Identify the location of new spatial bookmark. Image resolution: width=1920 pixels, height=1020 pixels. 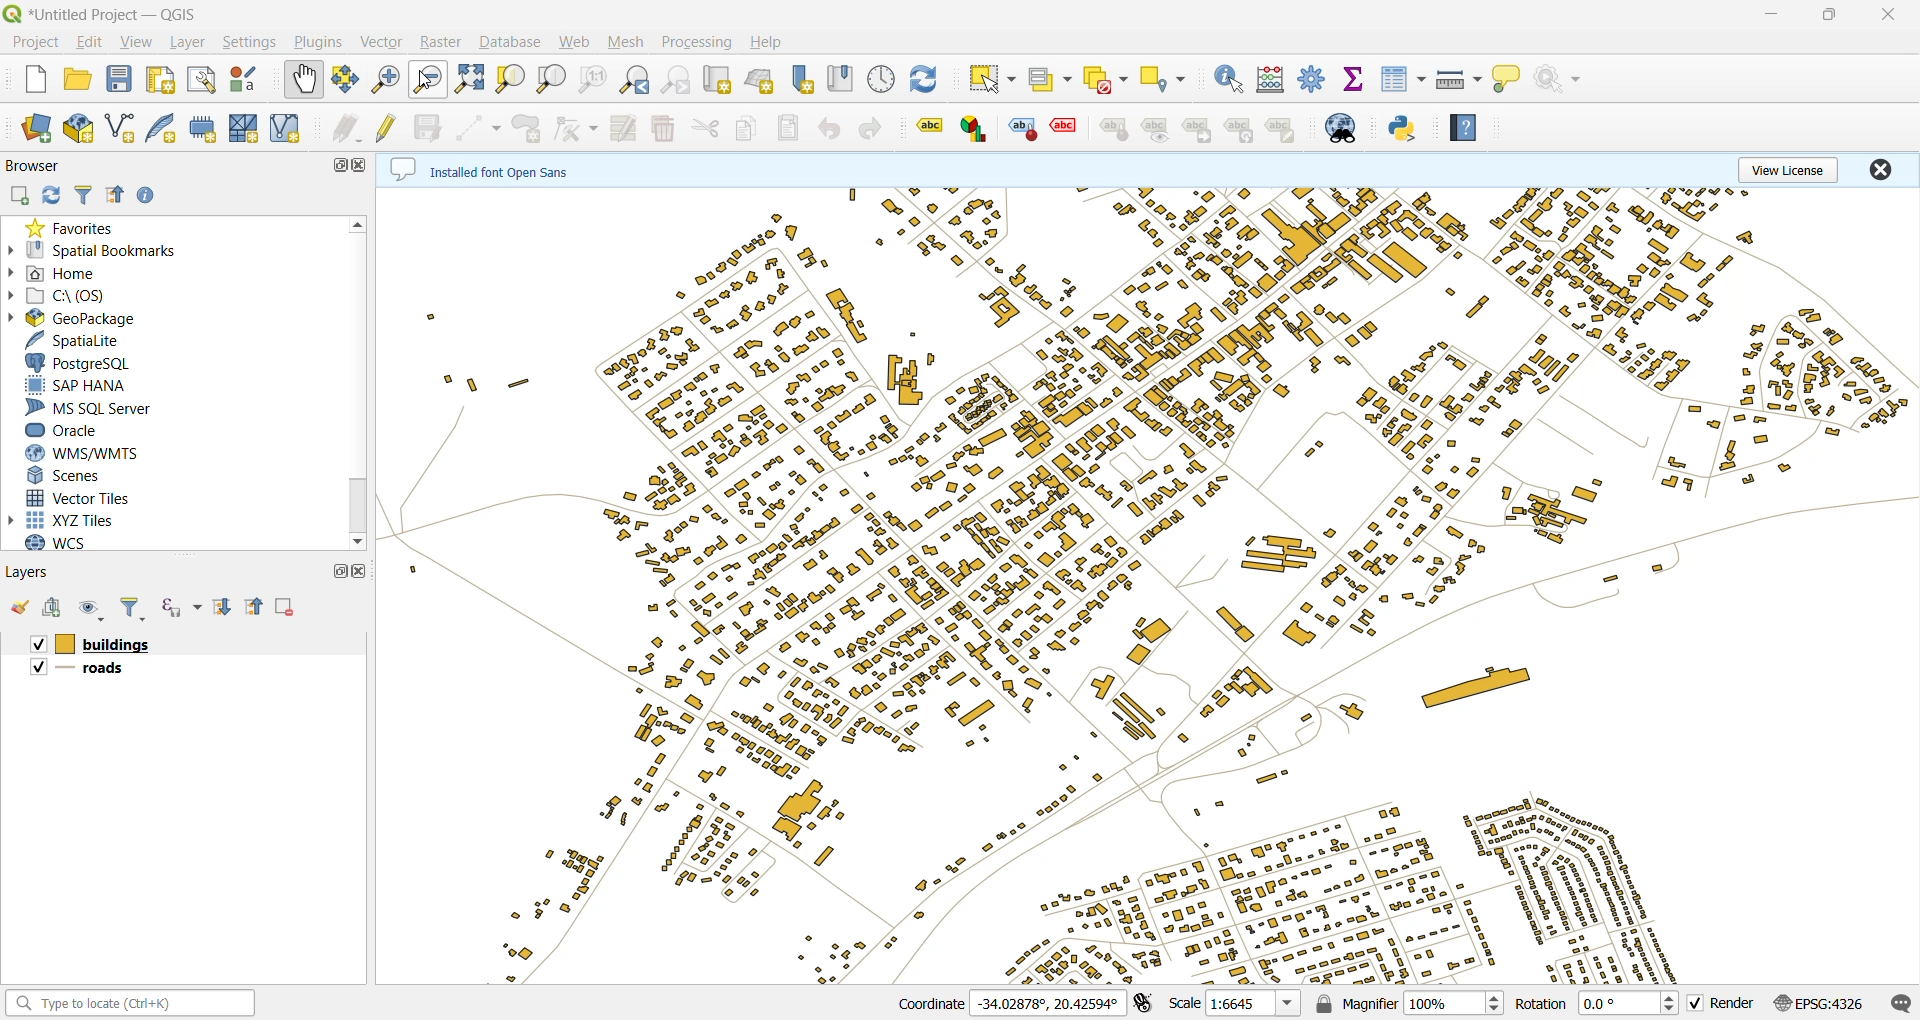
(801, 82).